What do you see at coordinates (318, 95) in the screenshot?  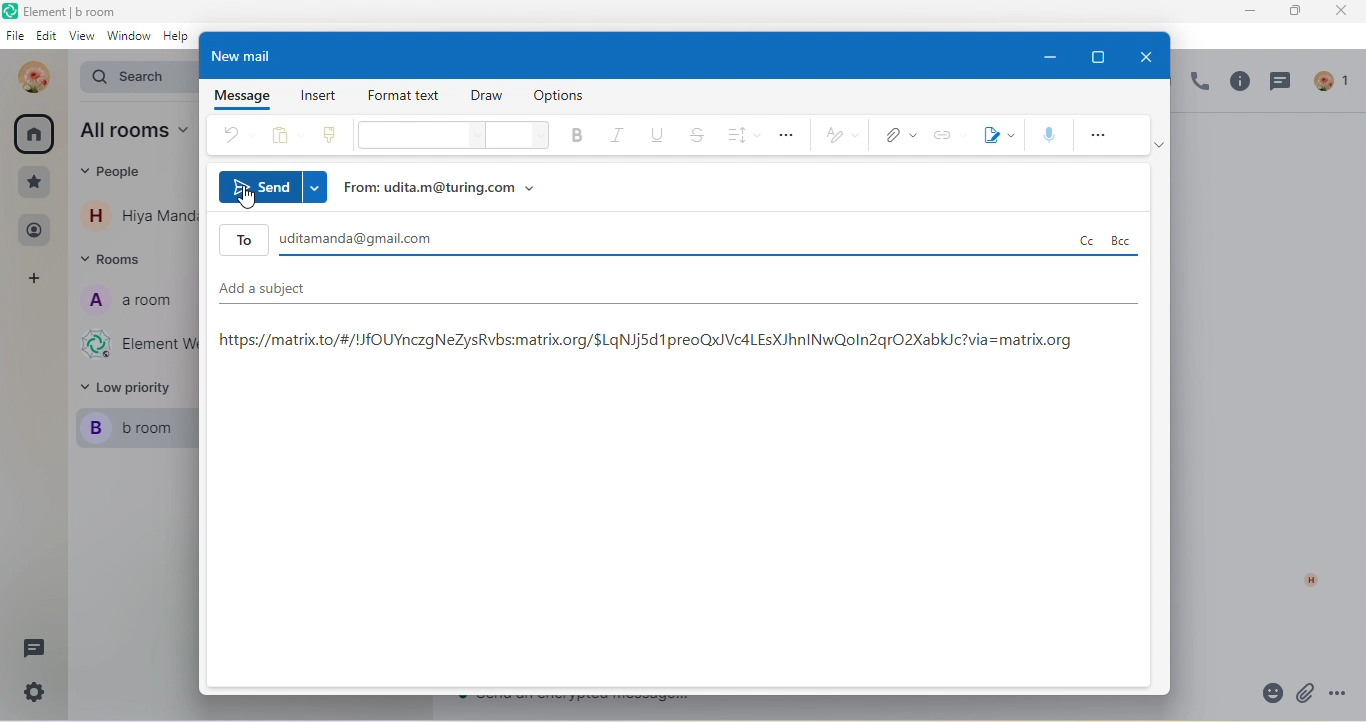 I see `insert` at bounding box center [318, 95].